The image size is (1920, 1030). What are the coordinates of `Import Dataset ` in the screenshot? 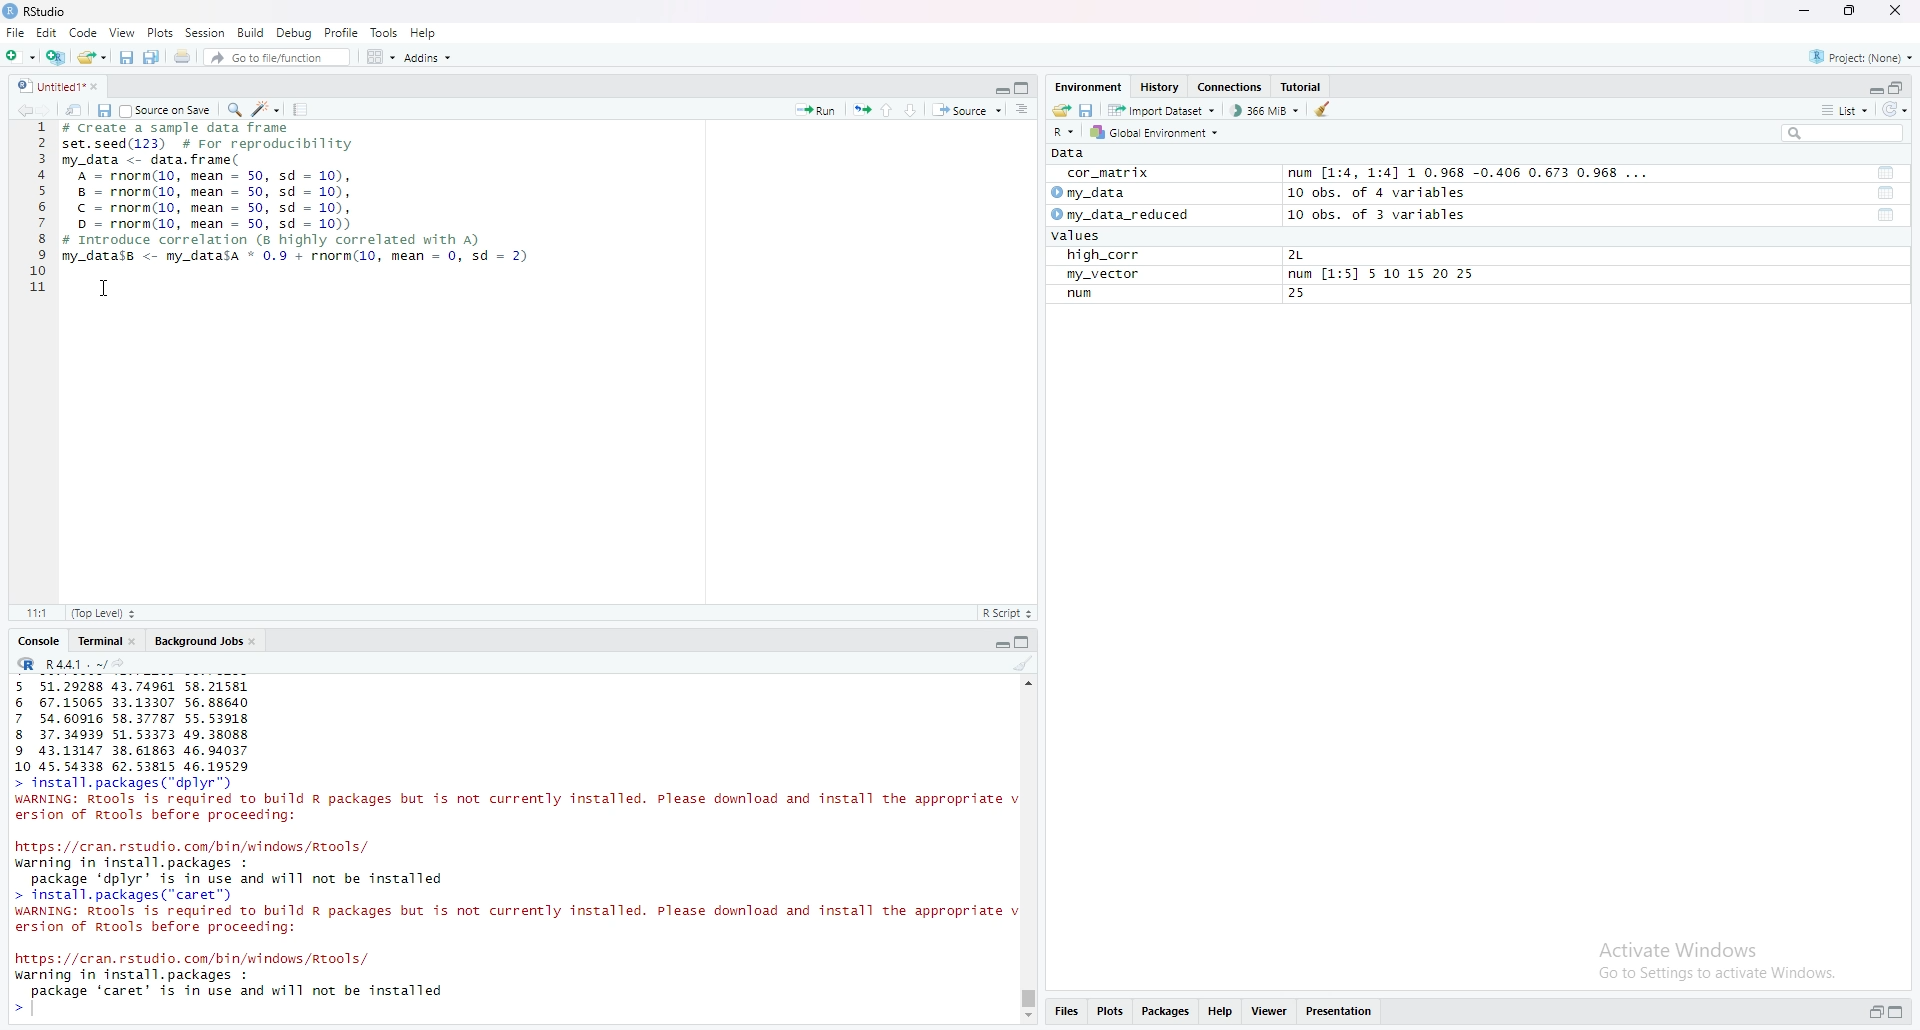 It's located at (1162, 110).